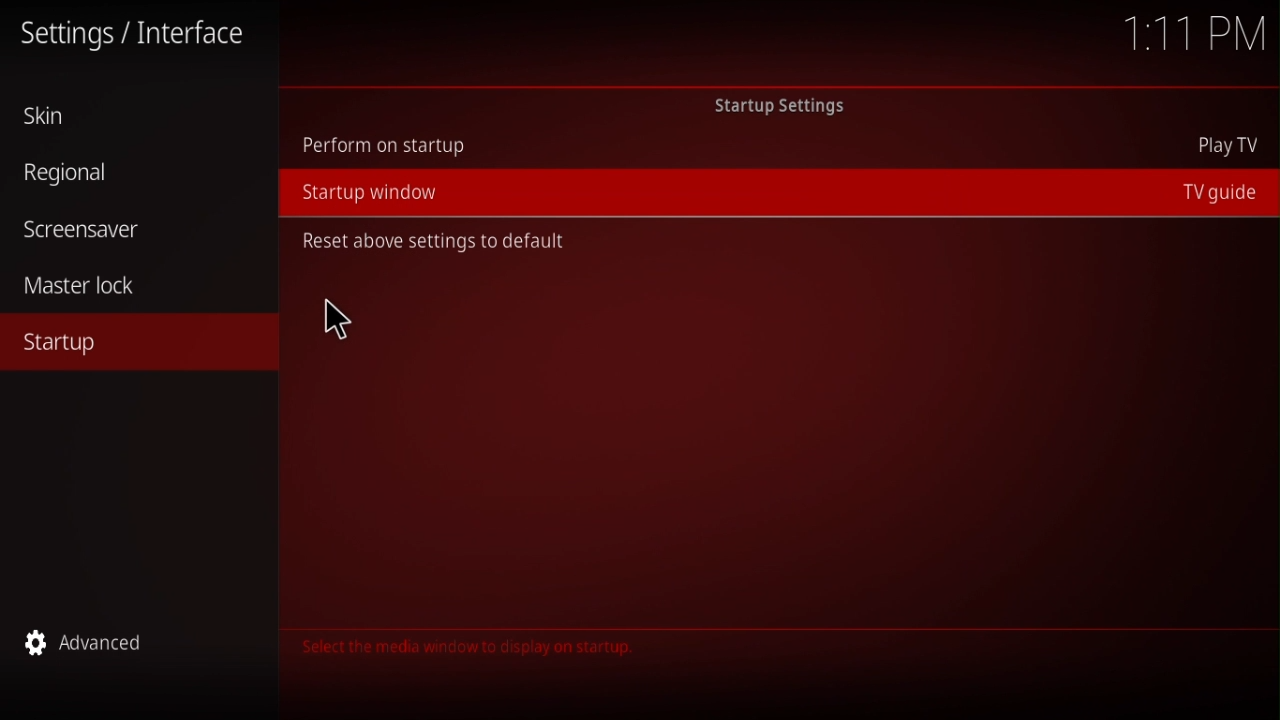 The height and width of the screenshot is (720, 1280). I want to click on mouse, so click(336, 319).